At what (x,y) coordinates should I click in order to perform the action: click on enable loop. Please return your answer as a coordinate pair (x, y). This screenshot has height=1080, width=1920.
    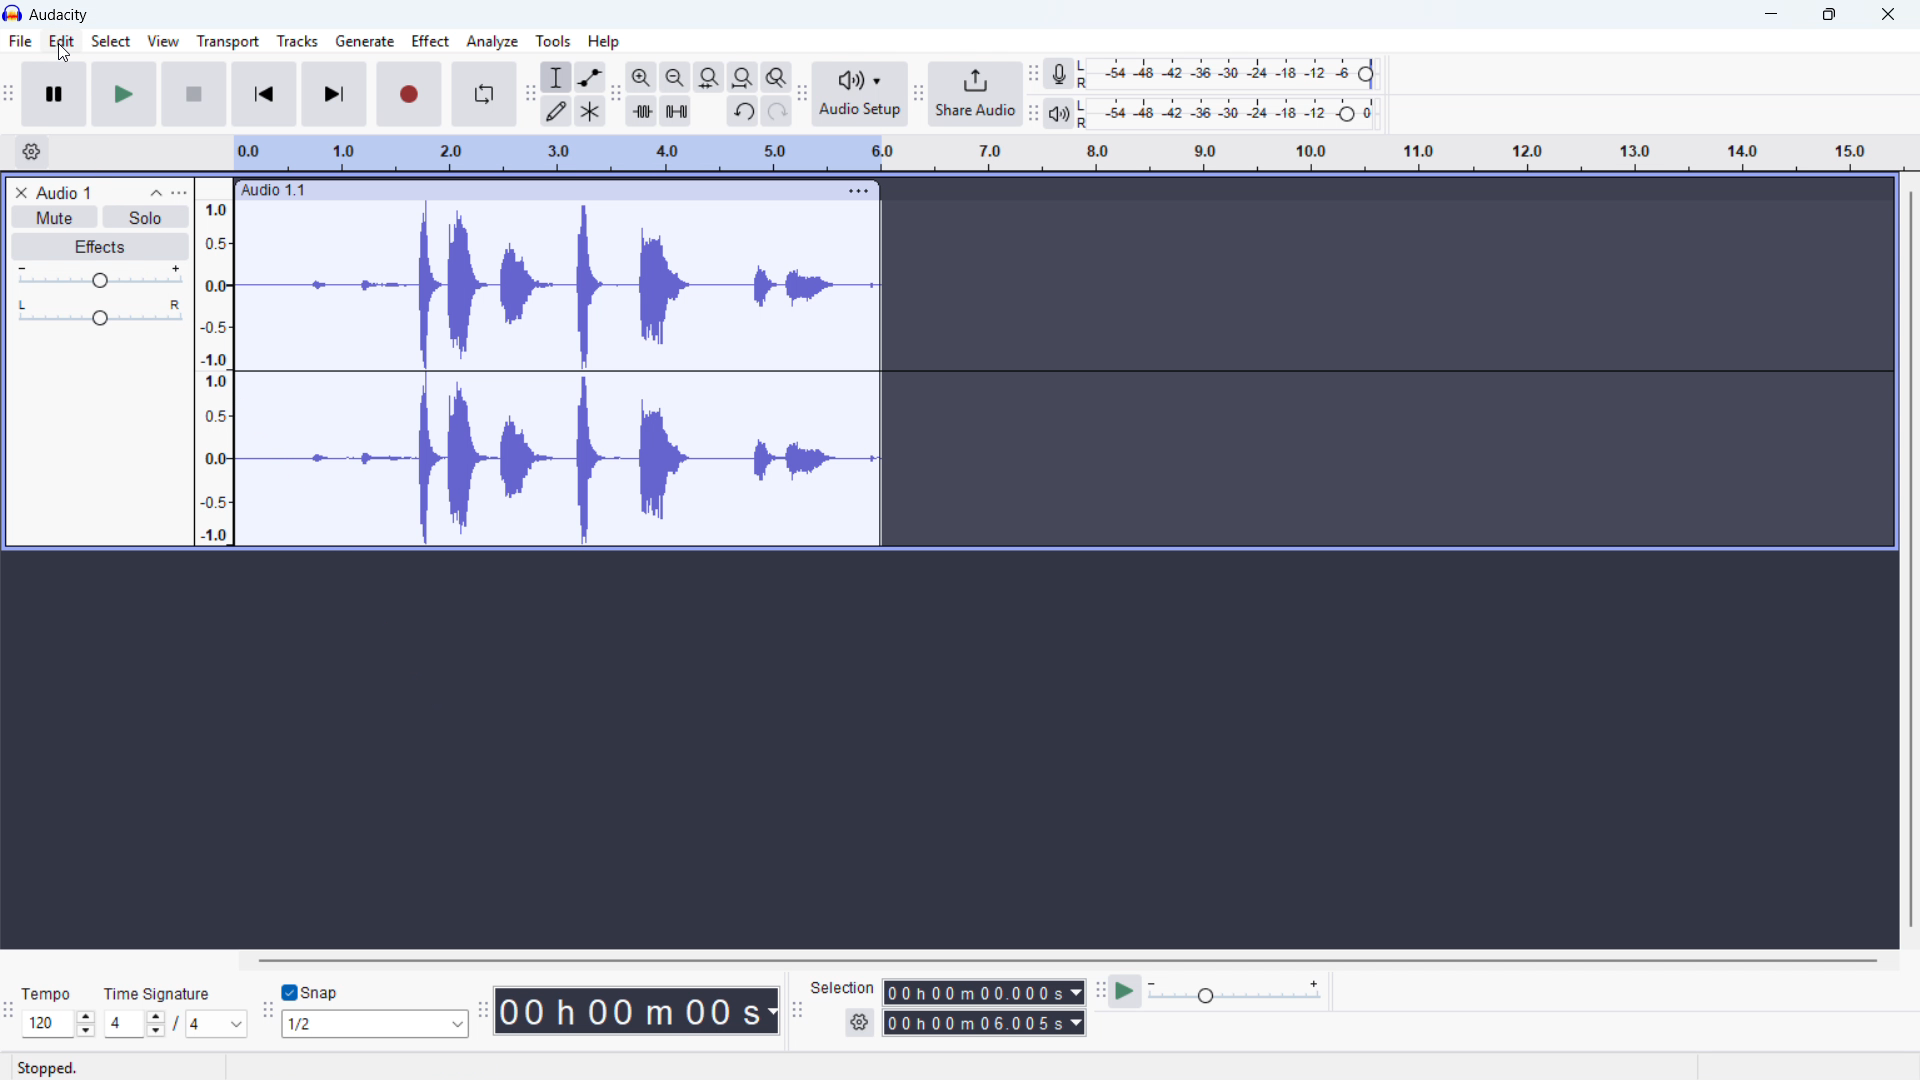
    Looking at the image, I should click on (486, 94).